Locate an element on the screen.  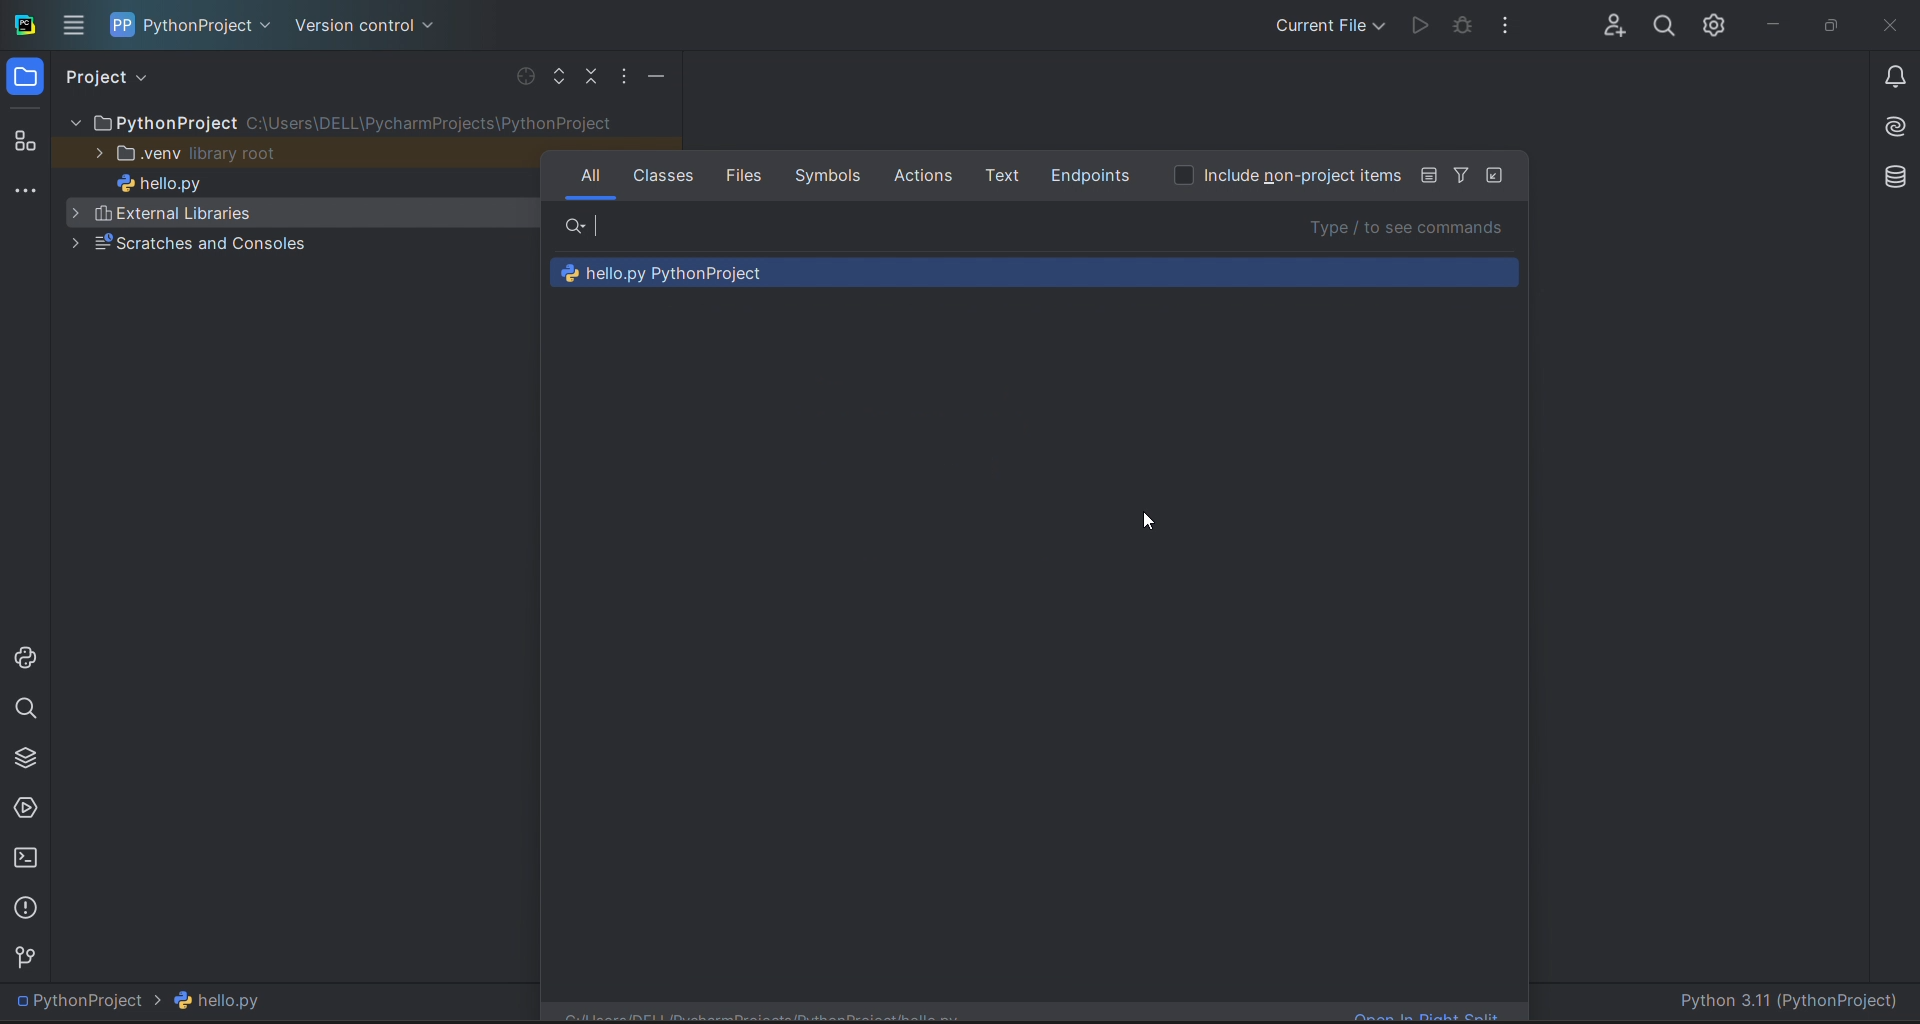
search bar is located at coordinates (1033, 228).